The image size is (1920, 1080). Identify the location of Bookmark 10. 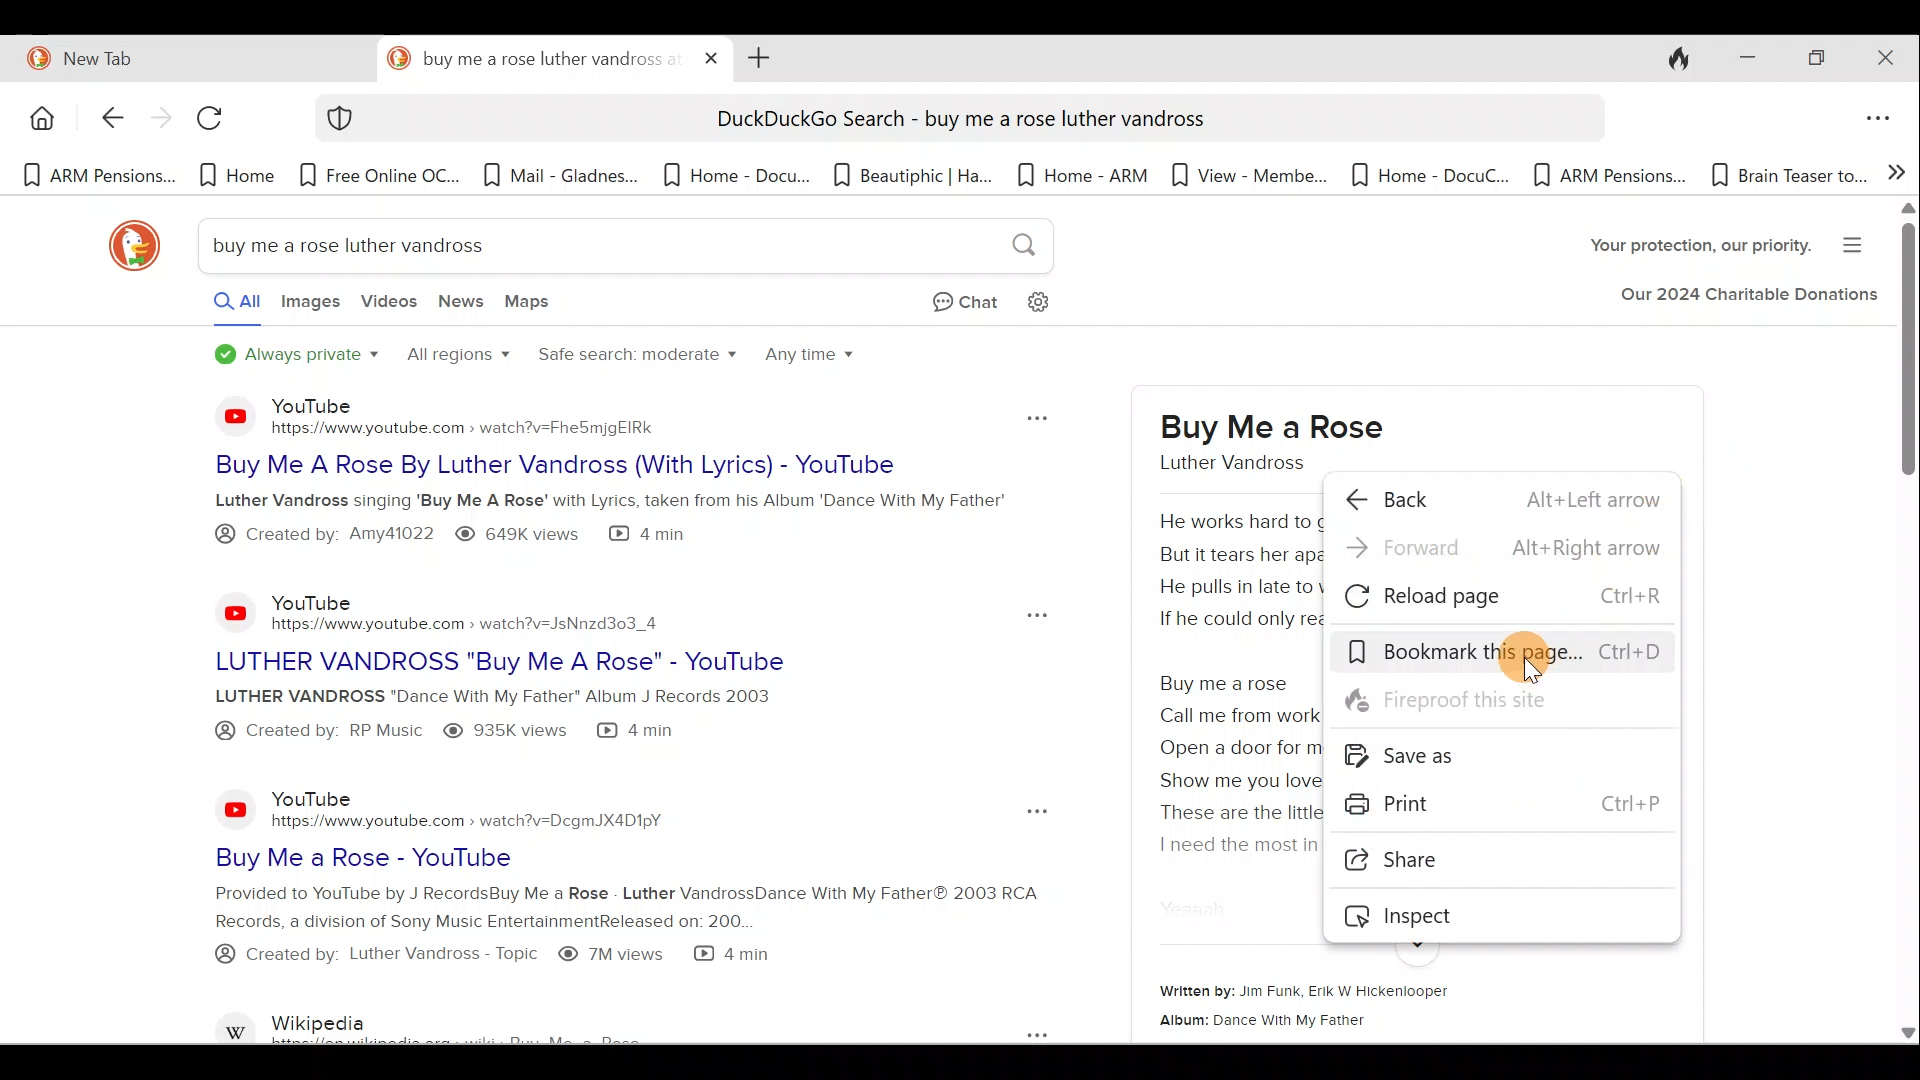
(1610, 177).